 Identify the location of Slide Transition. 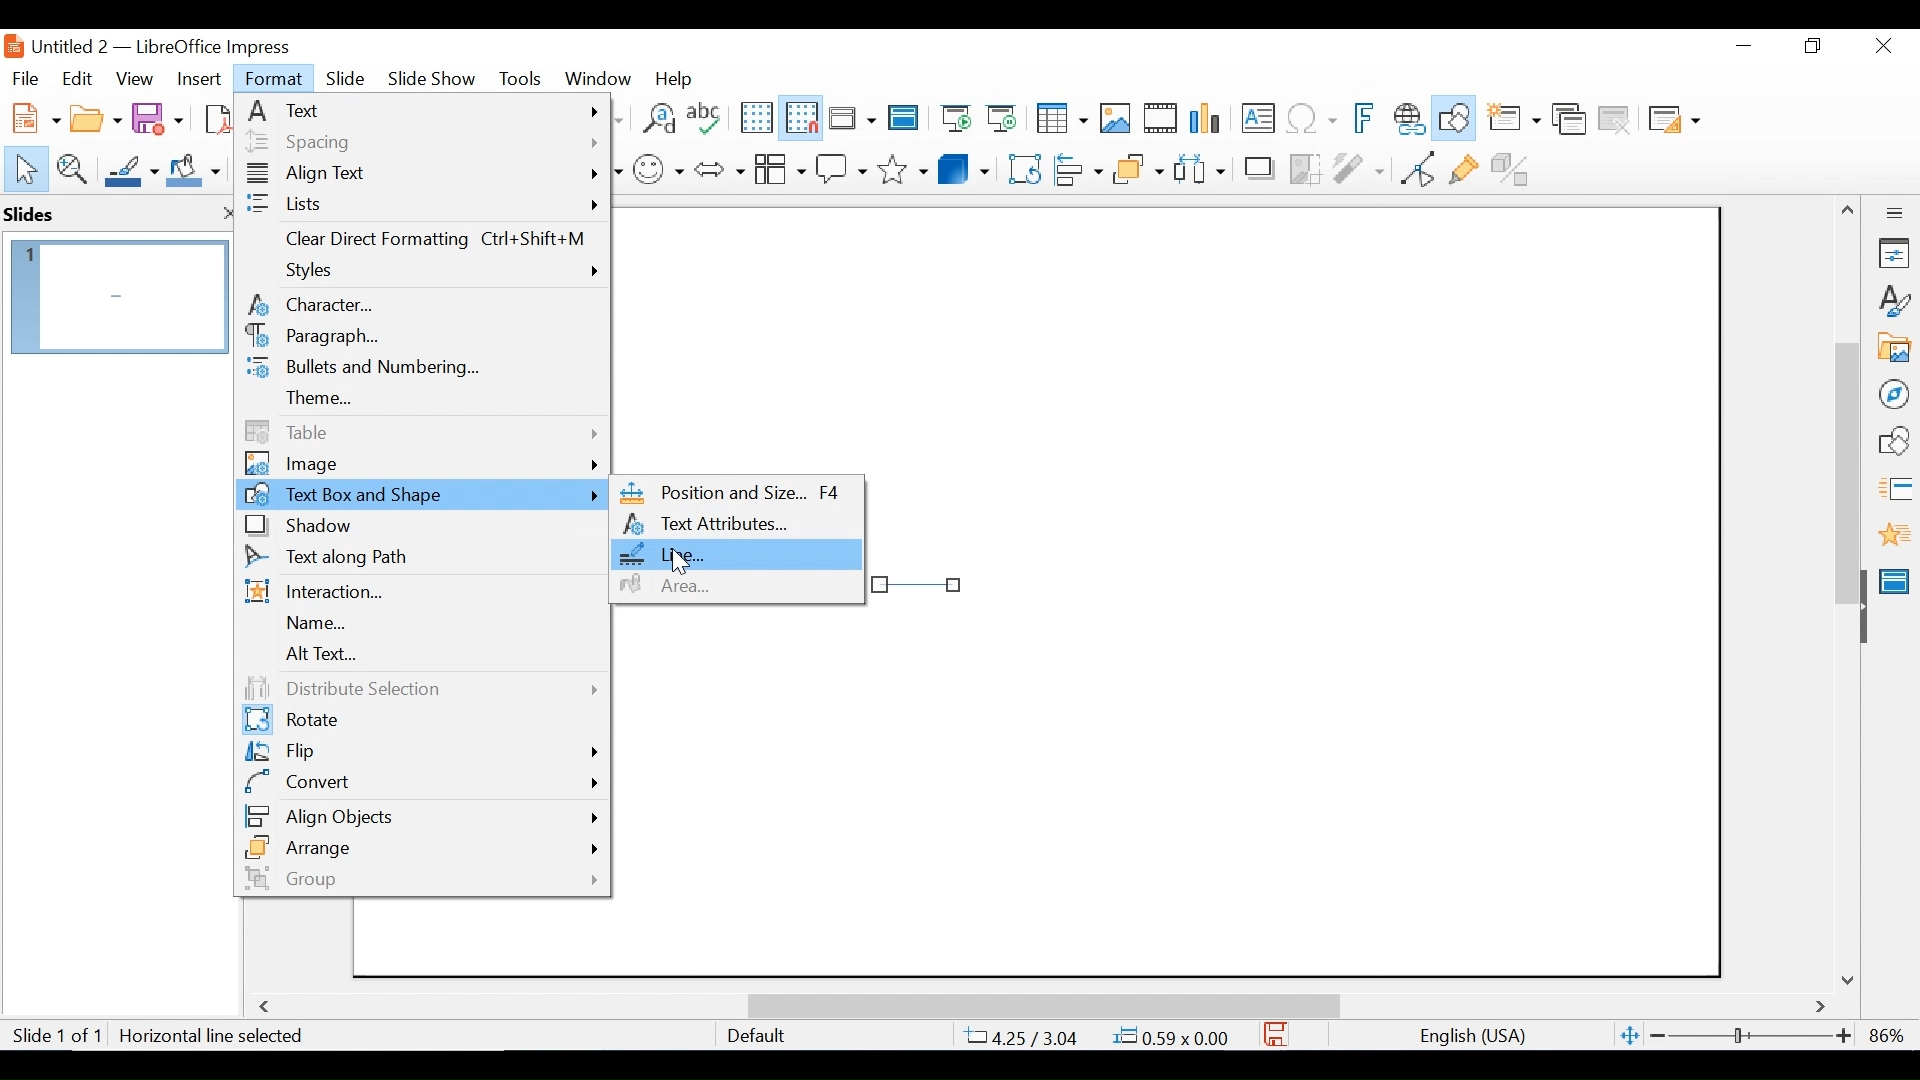
(1894, 490).